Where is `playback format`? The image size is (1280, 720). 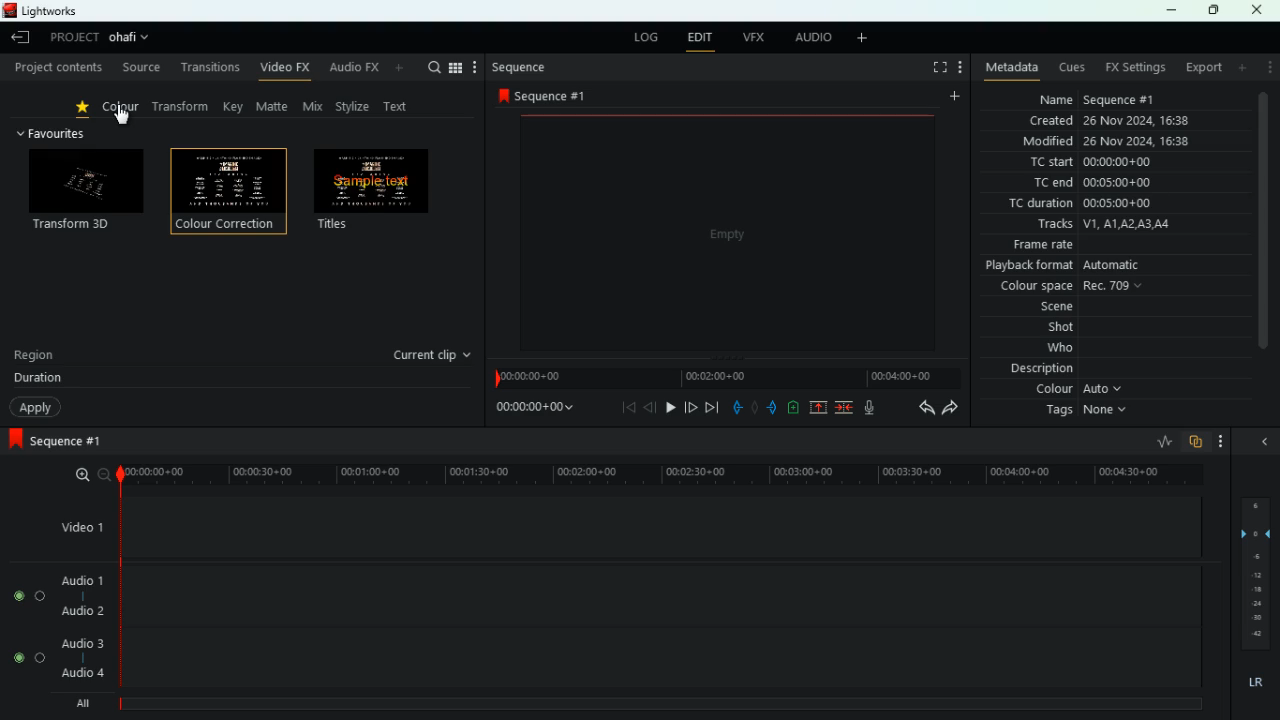 playback format is located at coordinates (1089, 266).